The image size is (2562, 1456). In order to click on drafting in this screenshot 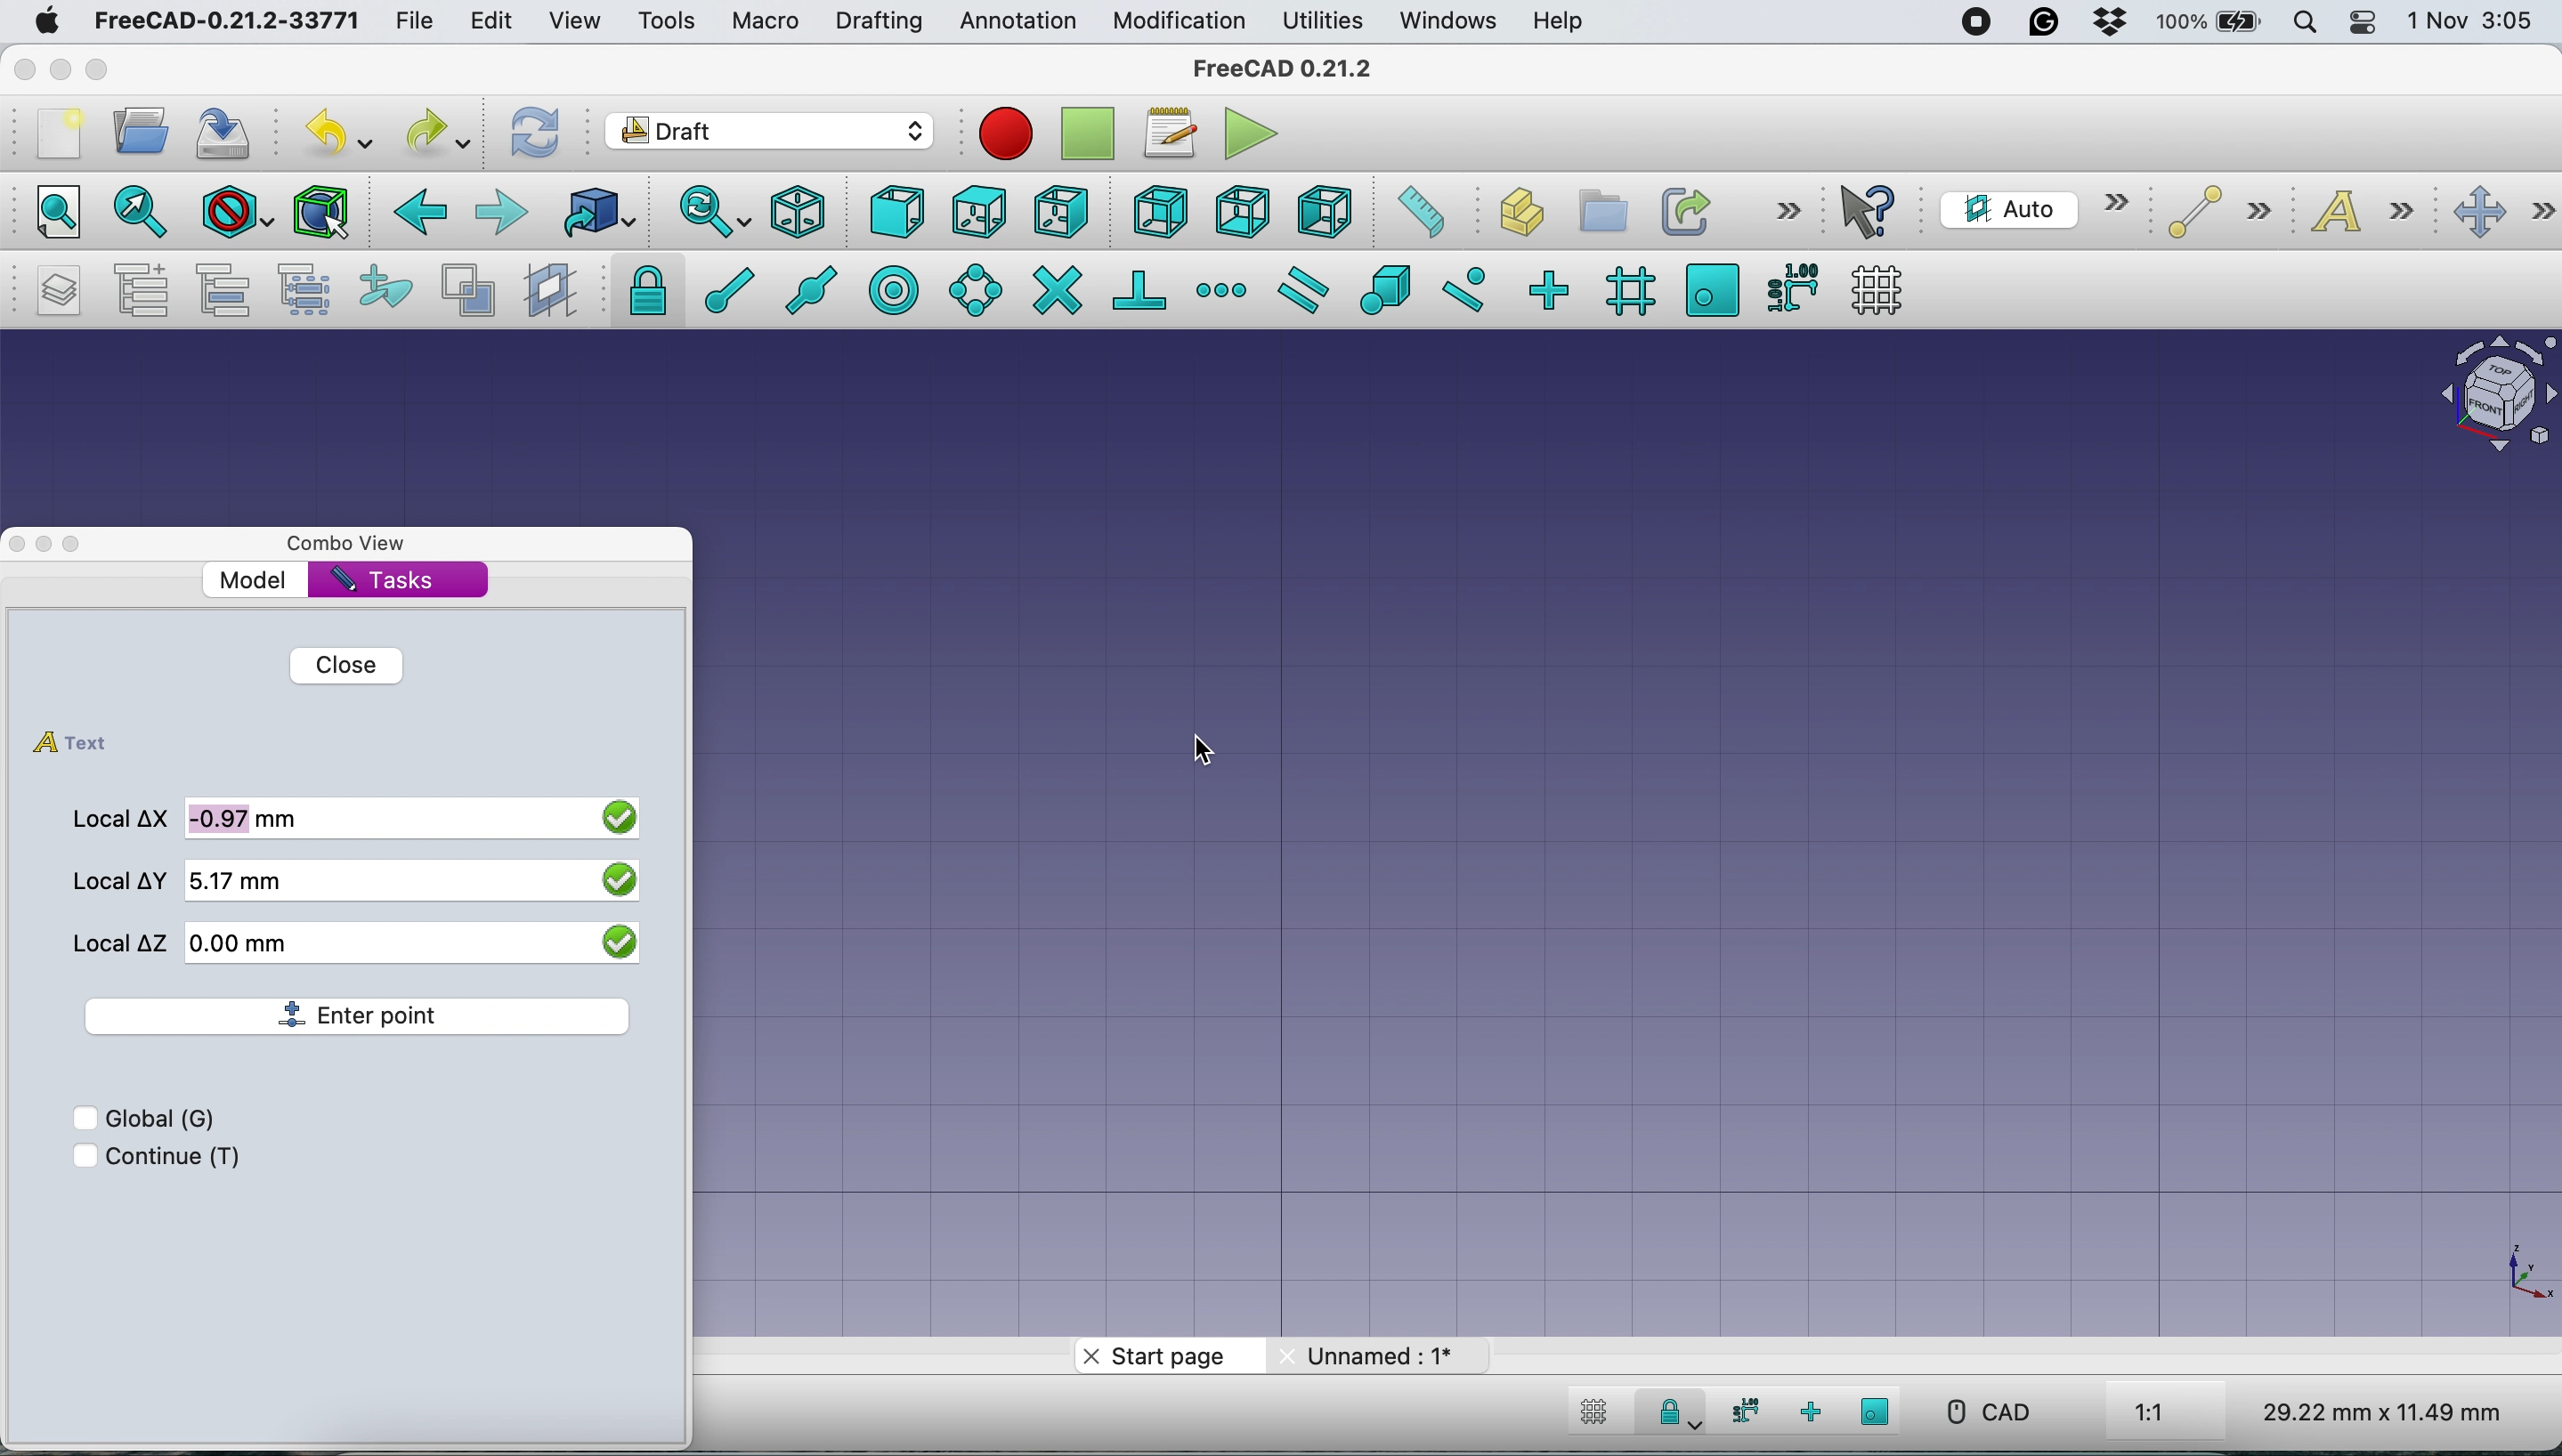, I will do `click(875, 22)`.